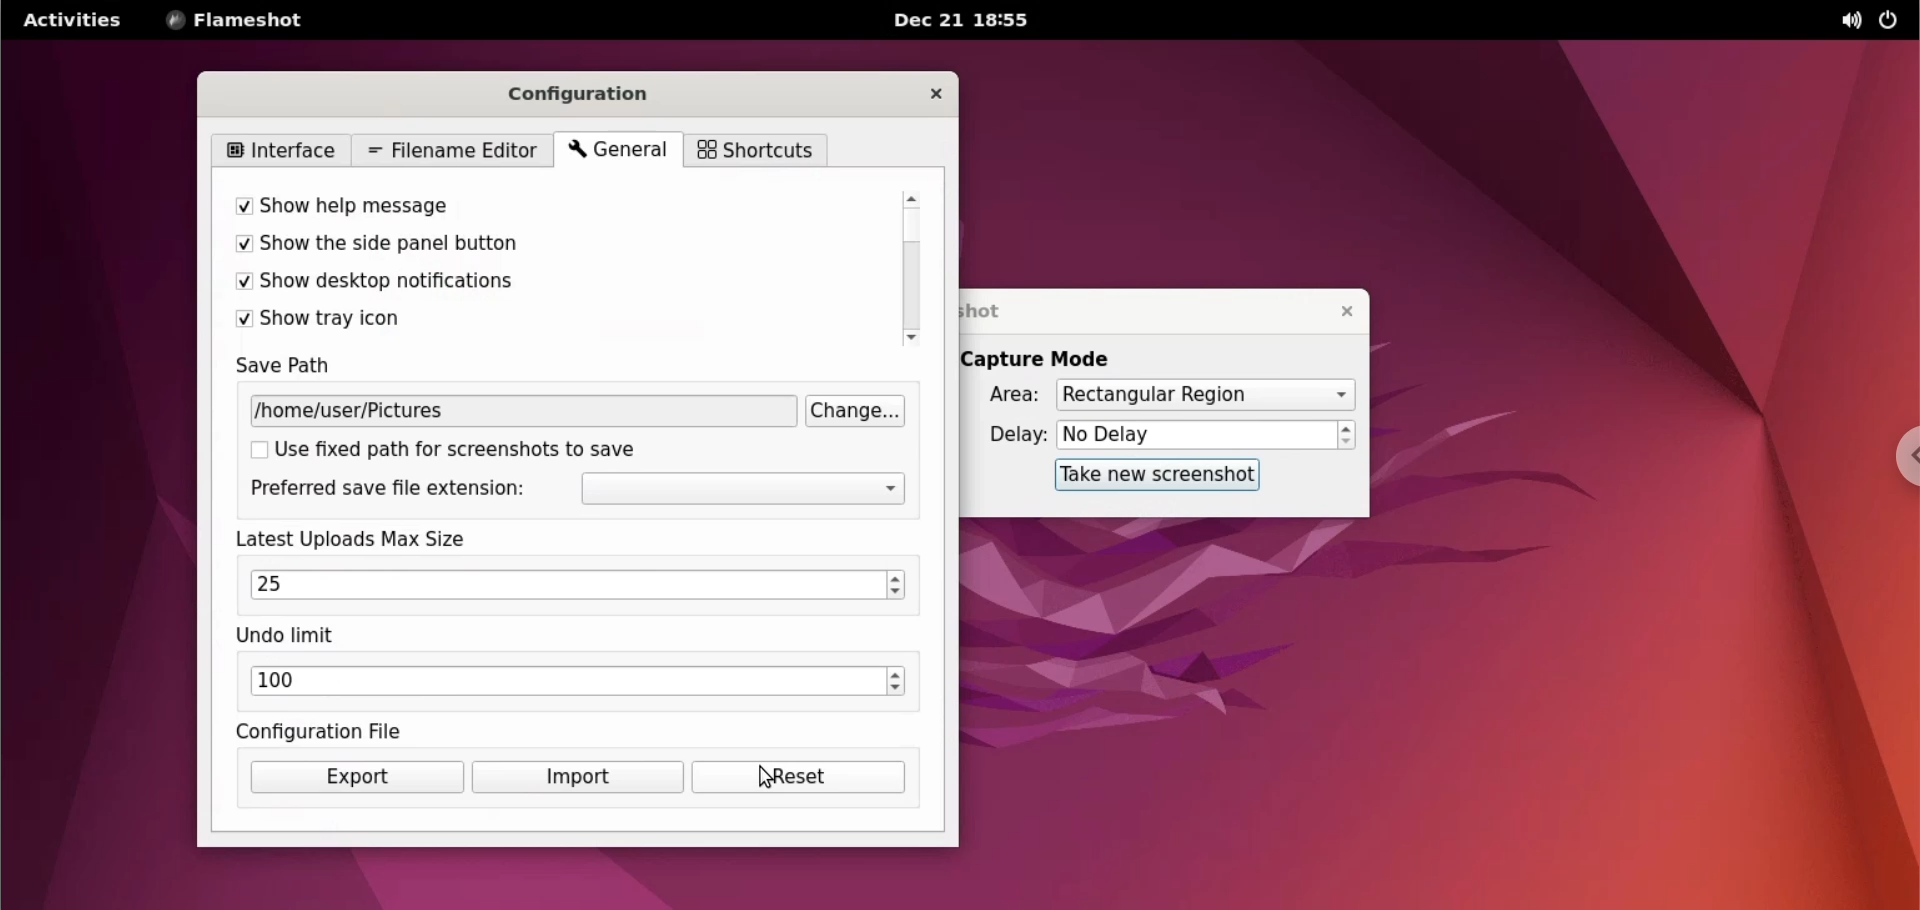 This screenshot has width=1920, height=910. What do you see at coordinates (568, 681) in the screenshot?
I see `100` at bounding box center [568, 681].